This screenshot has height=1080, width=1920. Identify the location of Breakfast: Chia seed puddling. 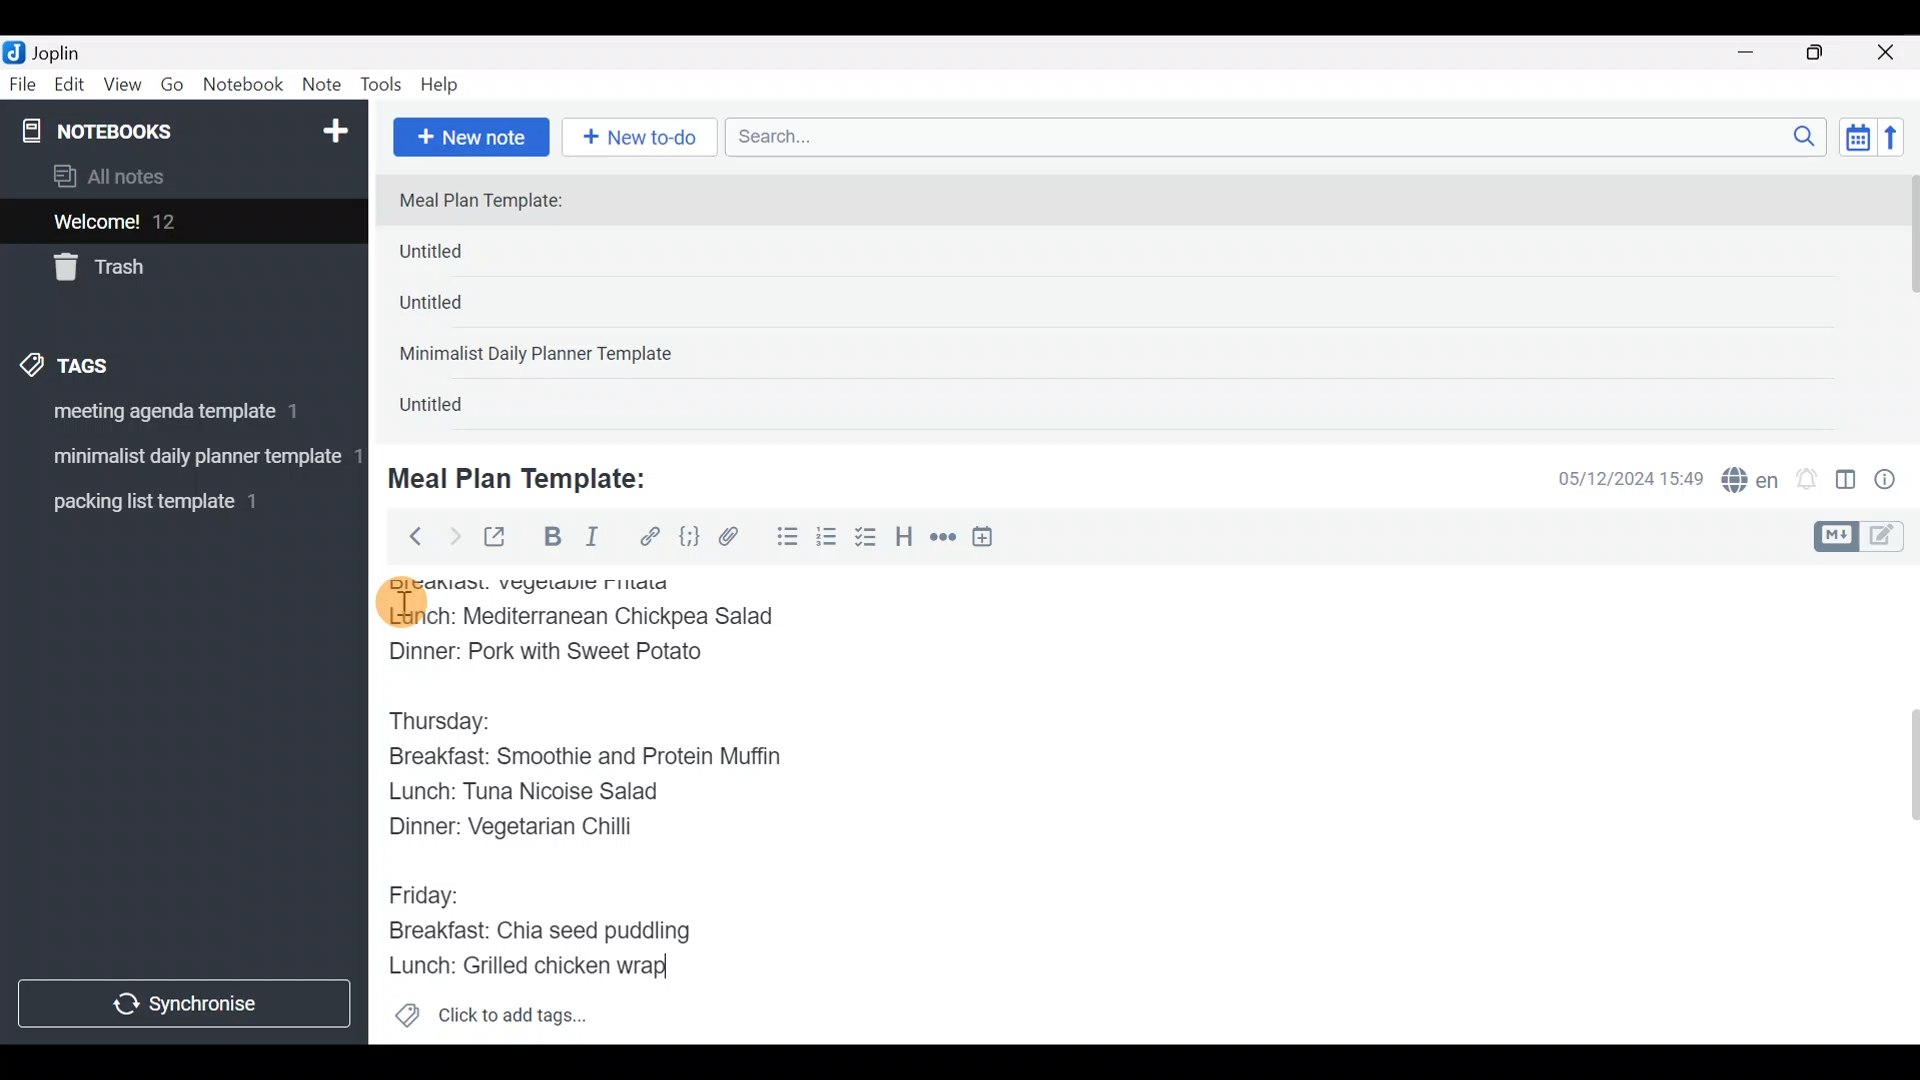
(550, 930).